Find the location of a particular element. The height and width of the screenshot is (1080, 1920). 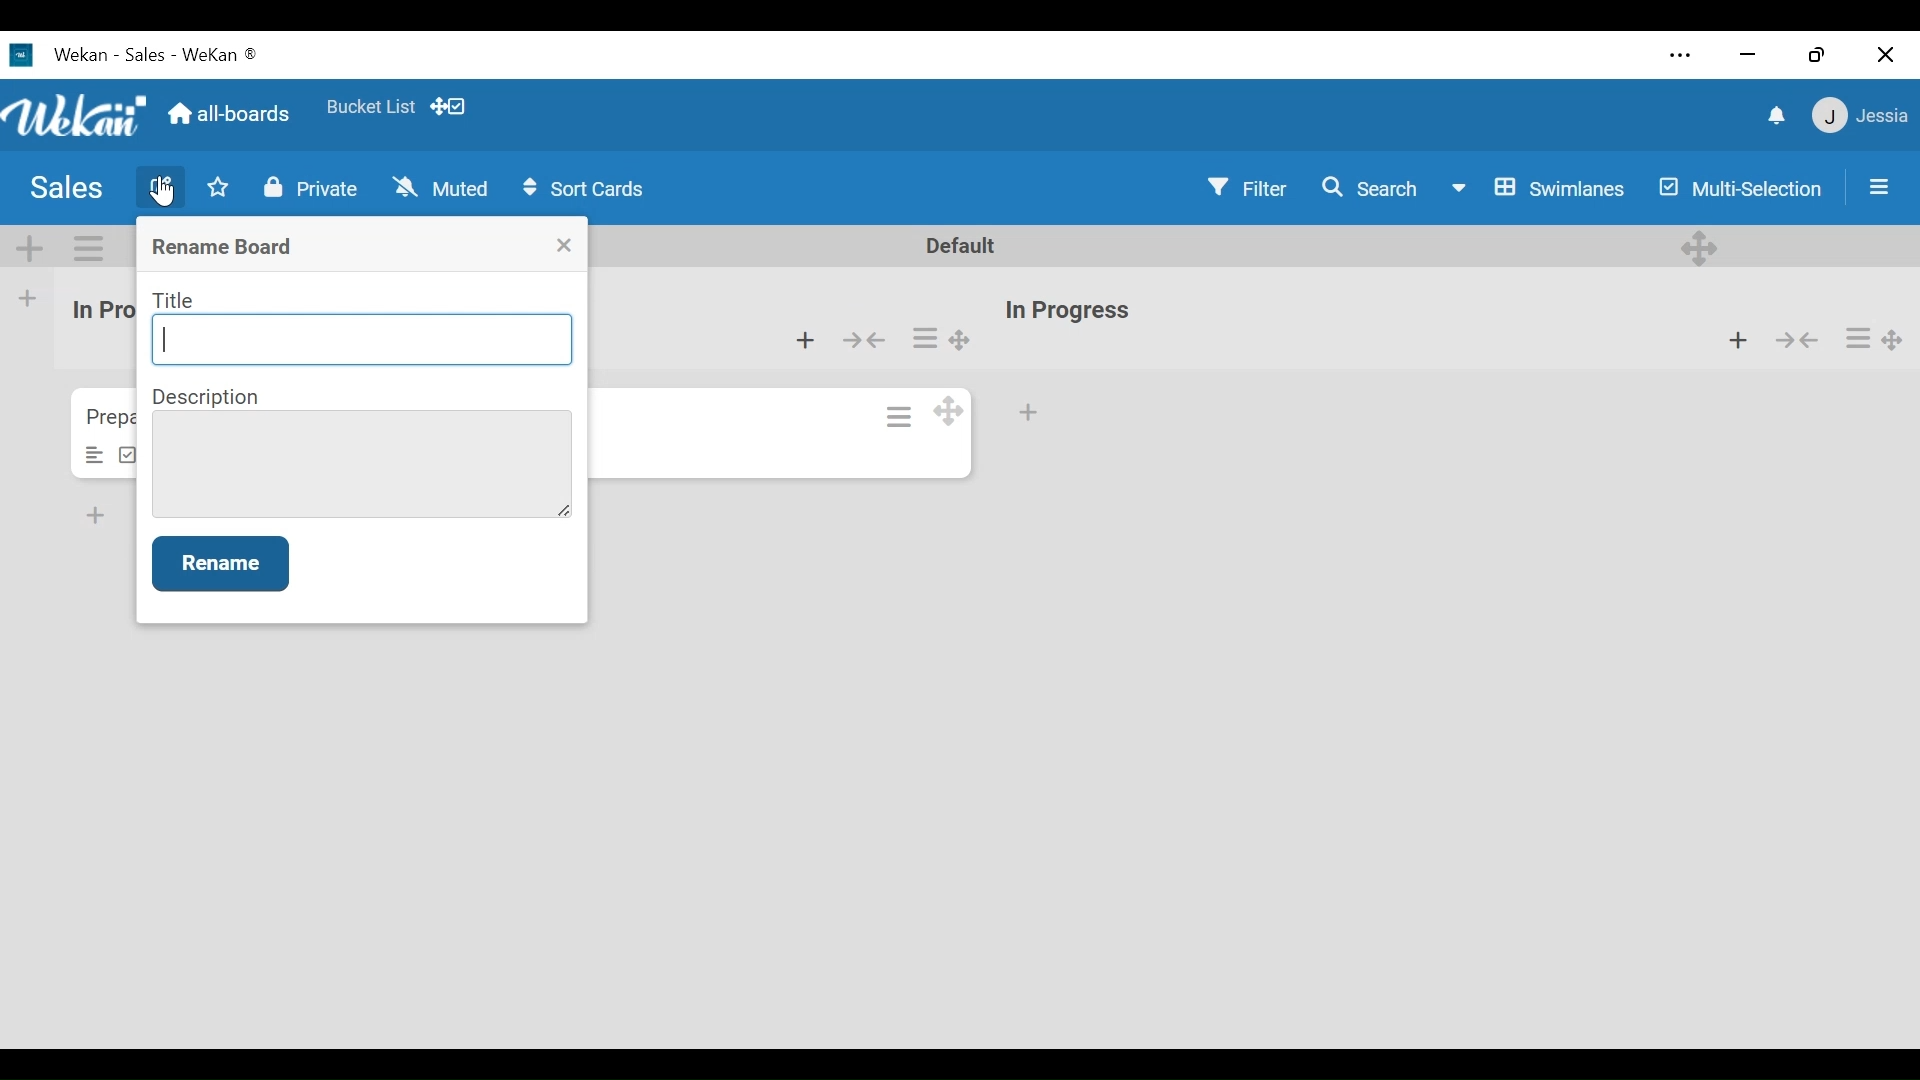

Member is located at coordinates (1862, 115).